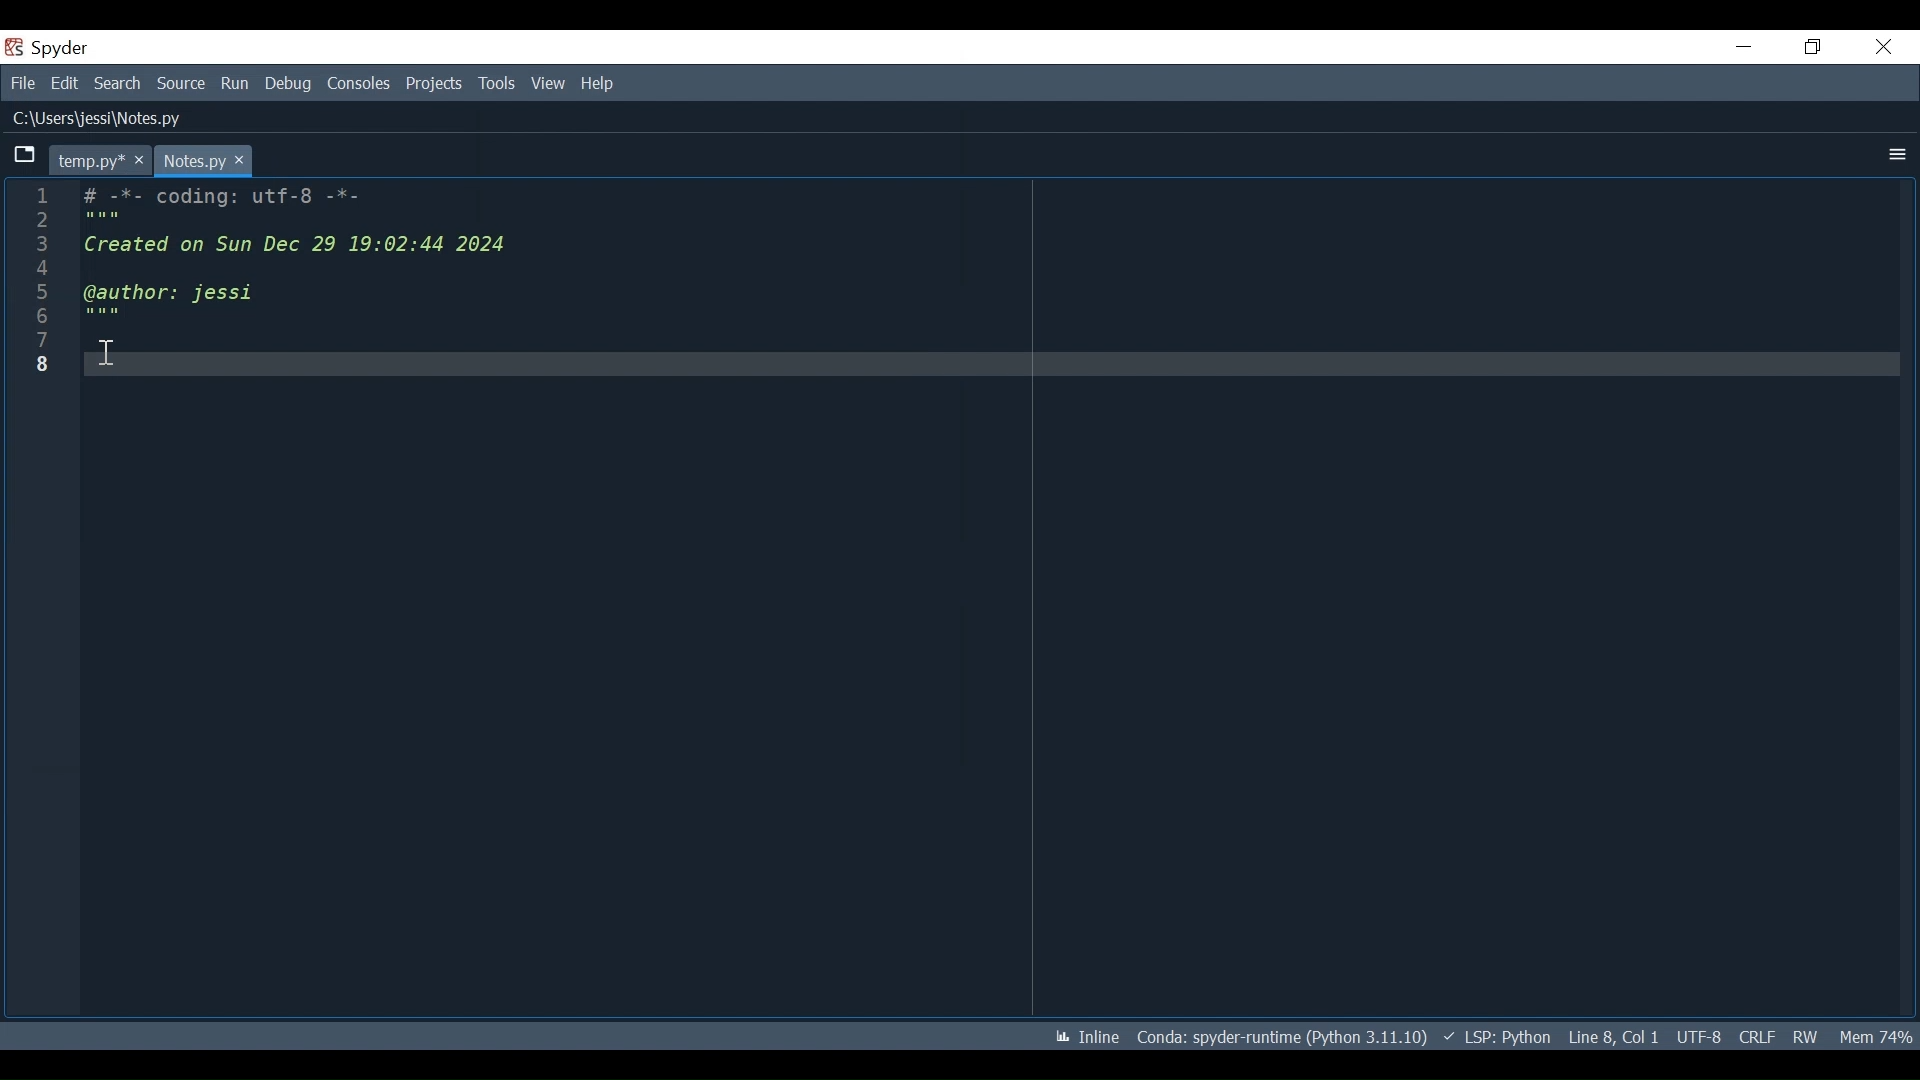  What do you see at coordinates (549, 84) in the screenshot?
I see `View` at bounding box center [549, 84].